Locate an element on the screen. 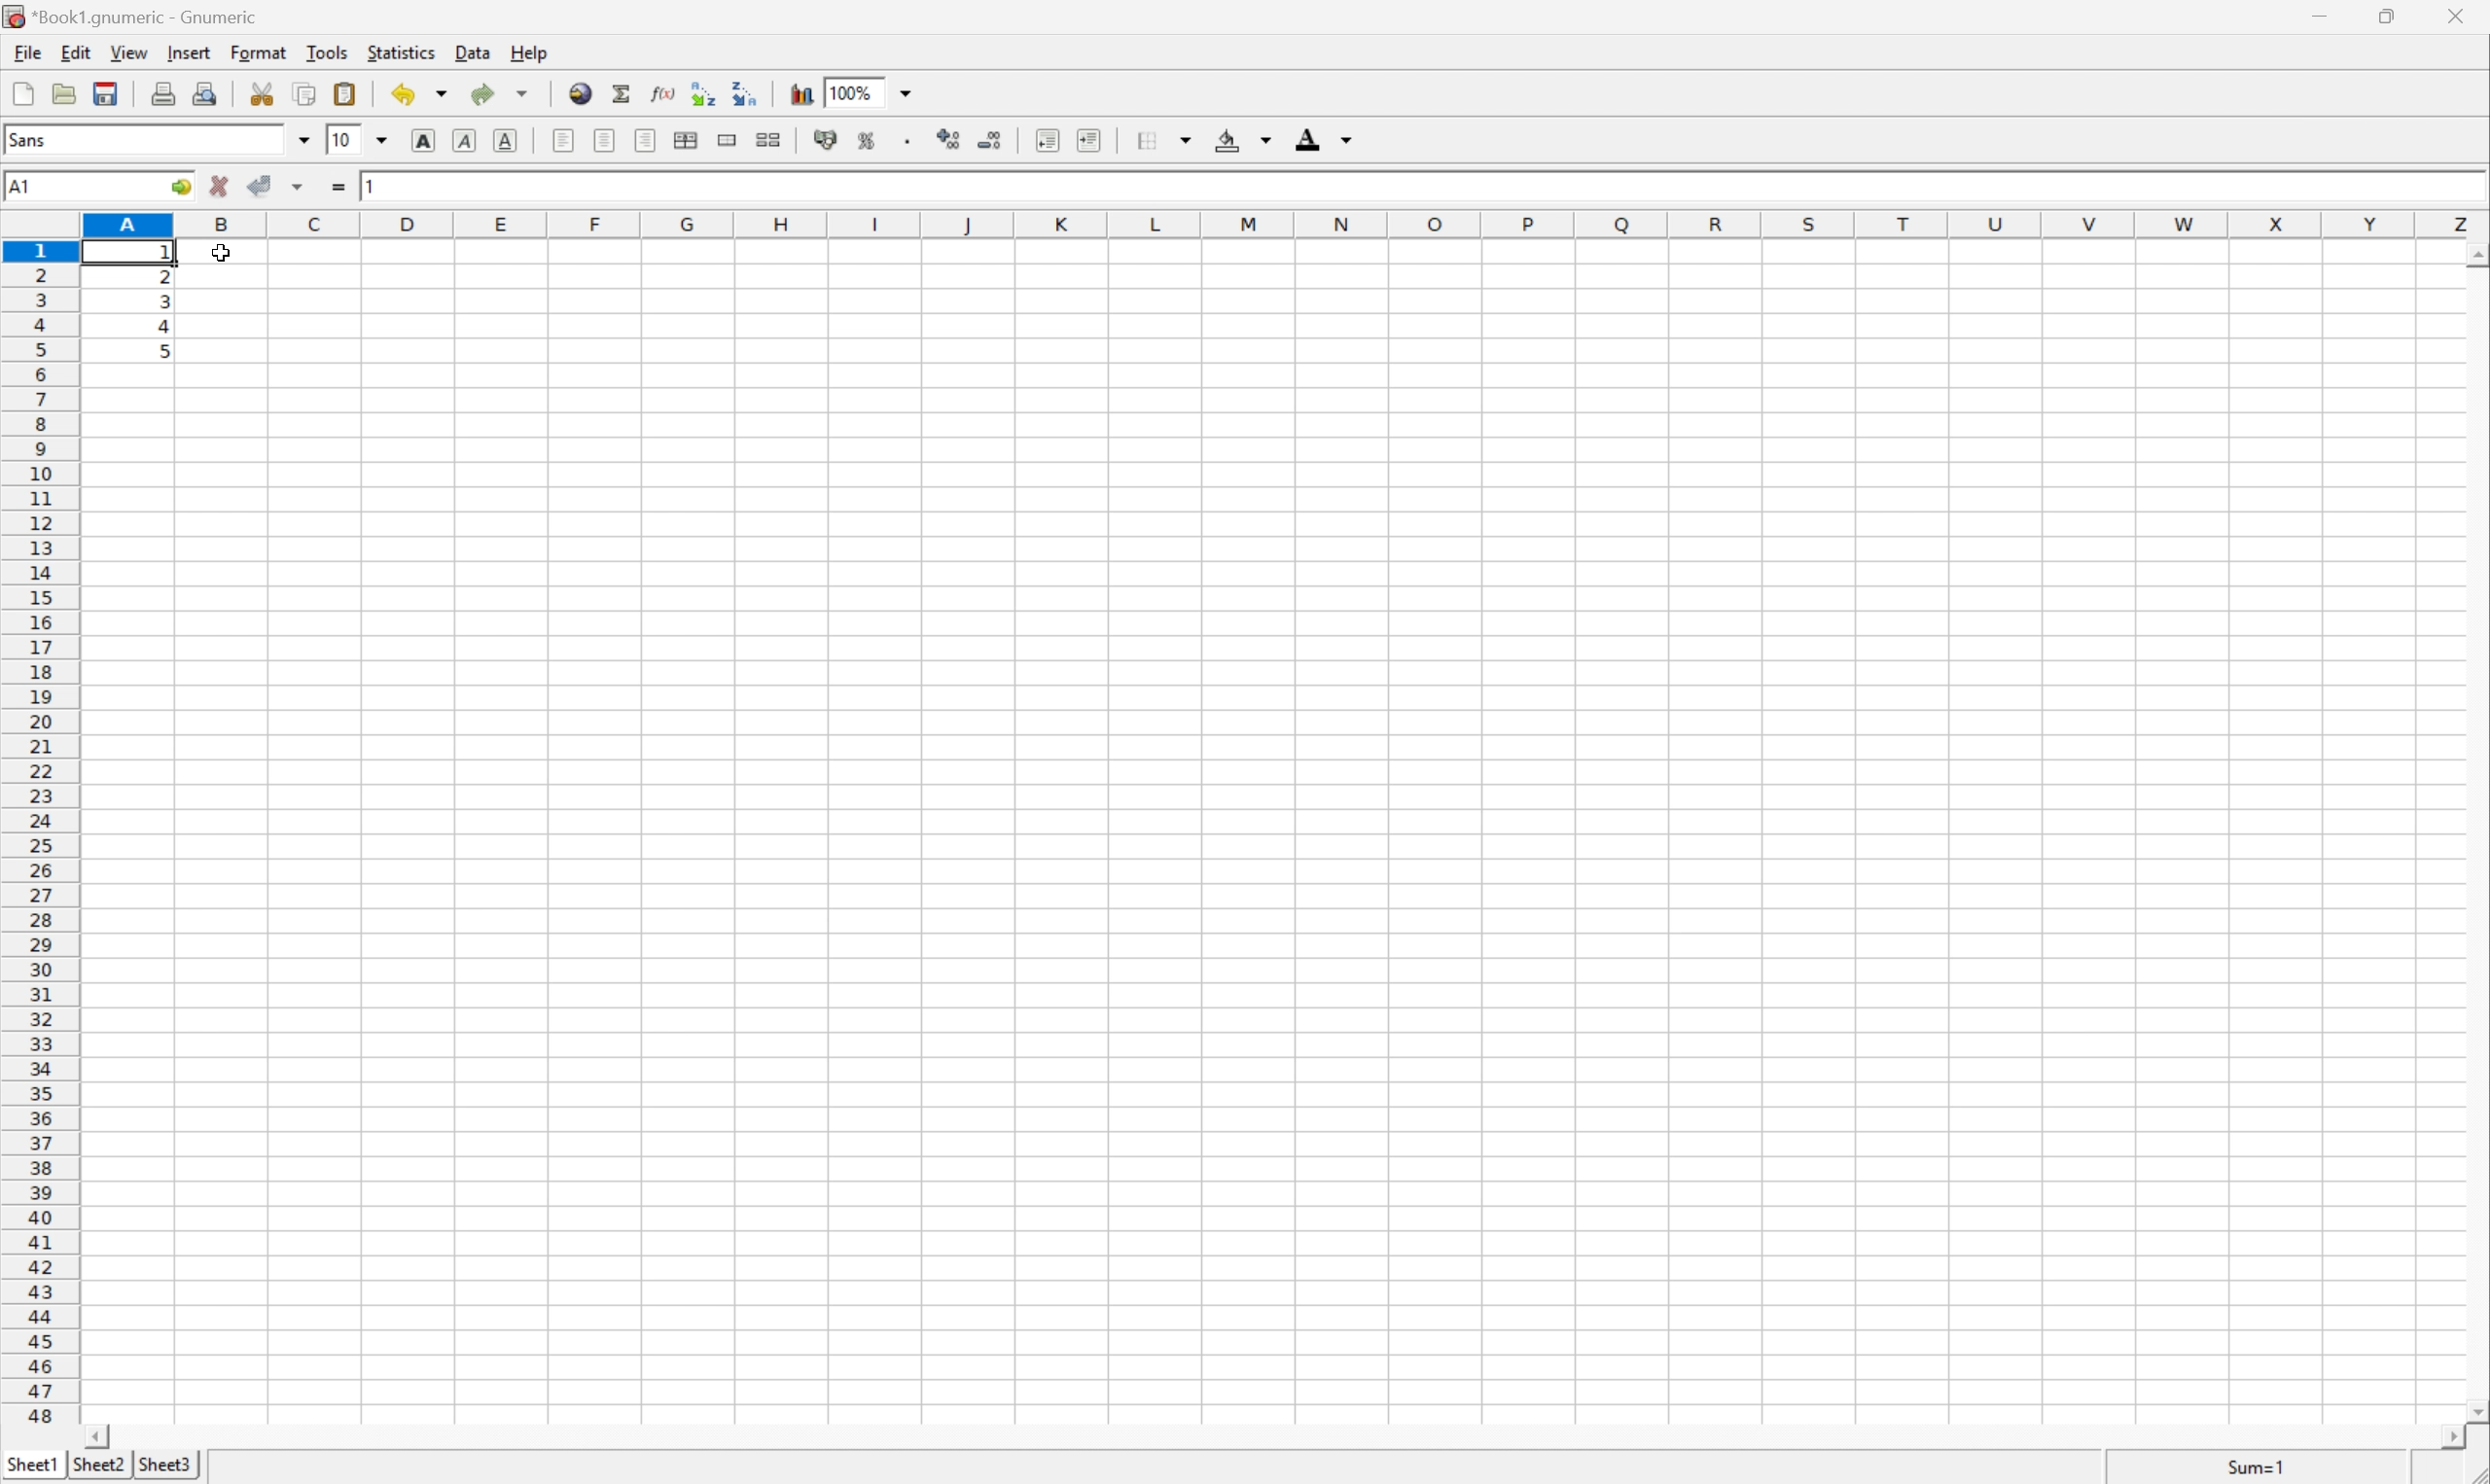 This screenshot has height=1484, width=2490. Paste clipboard is located at coordinates (344, 94).